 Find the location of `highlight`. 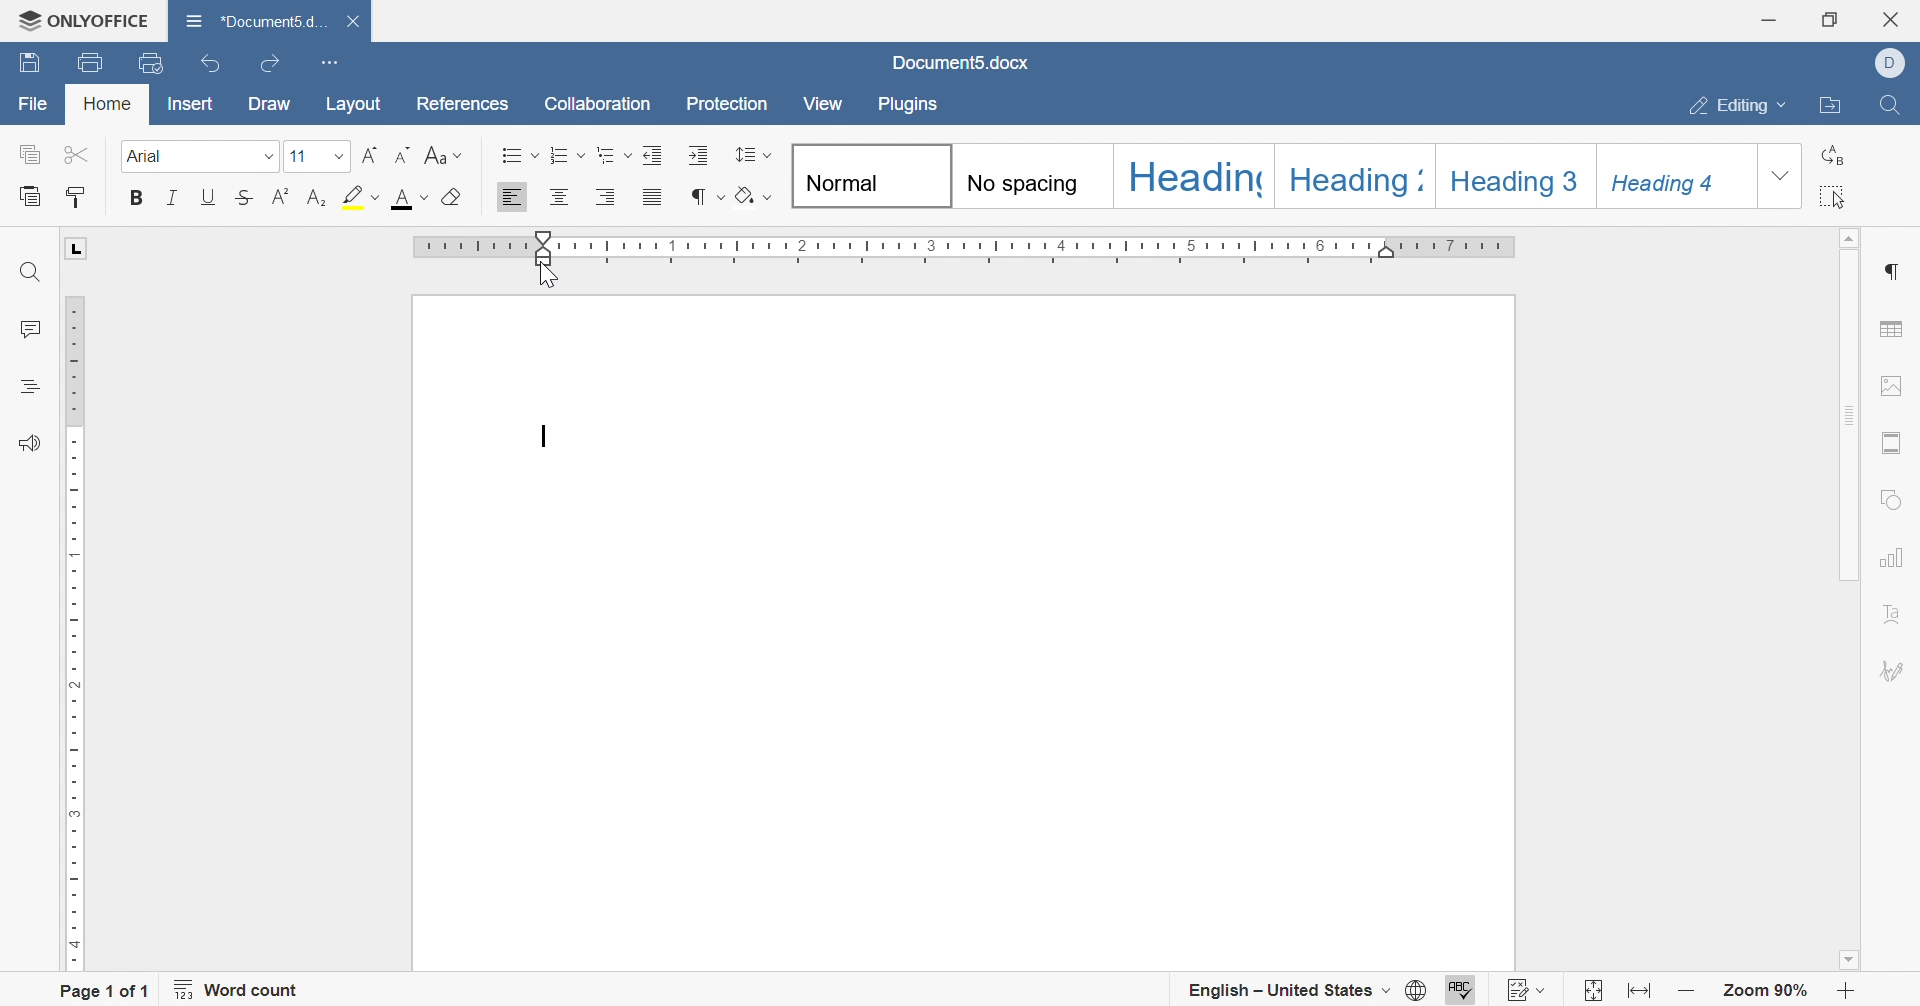

highlight is located at coordinates (361, 196).